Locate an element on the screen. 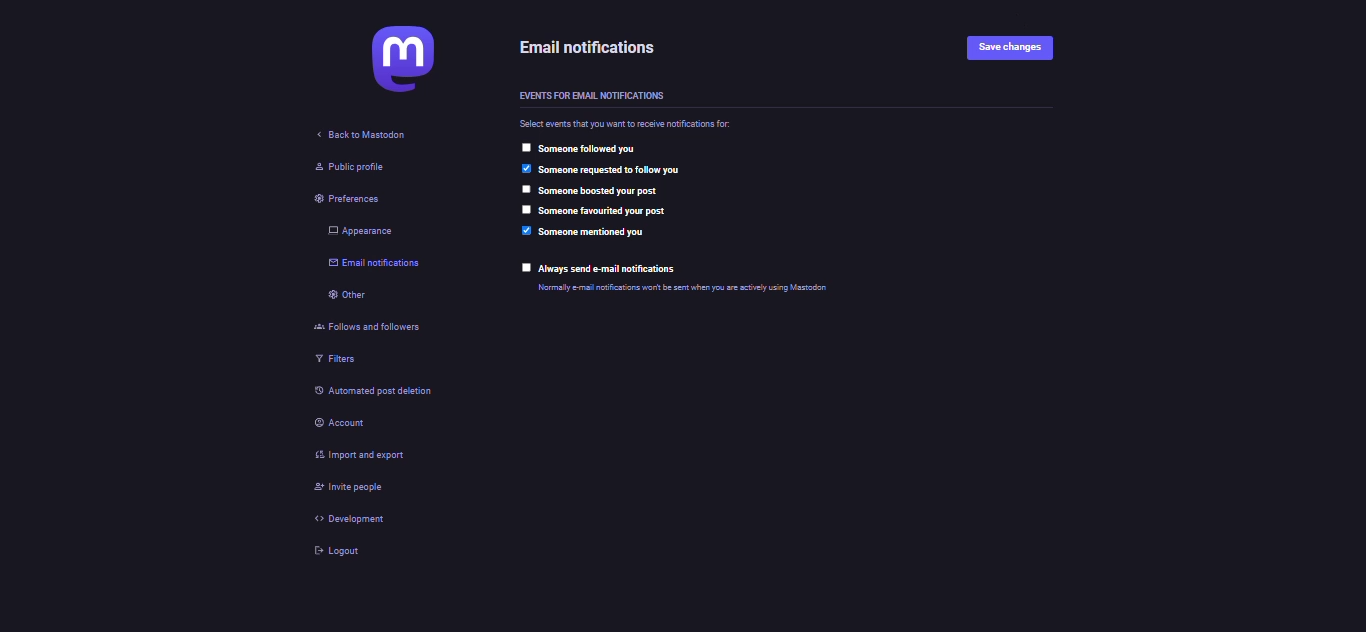 This screenshot has height=632, width=1366. follows and followers is located at coordinates (366, 326).